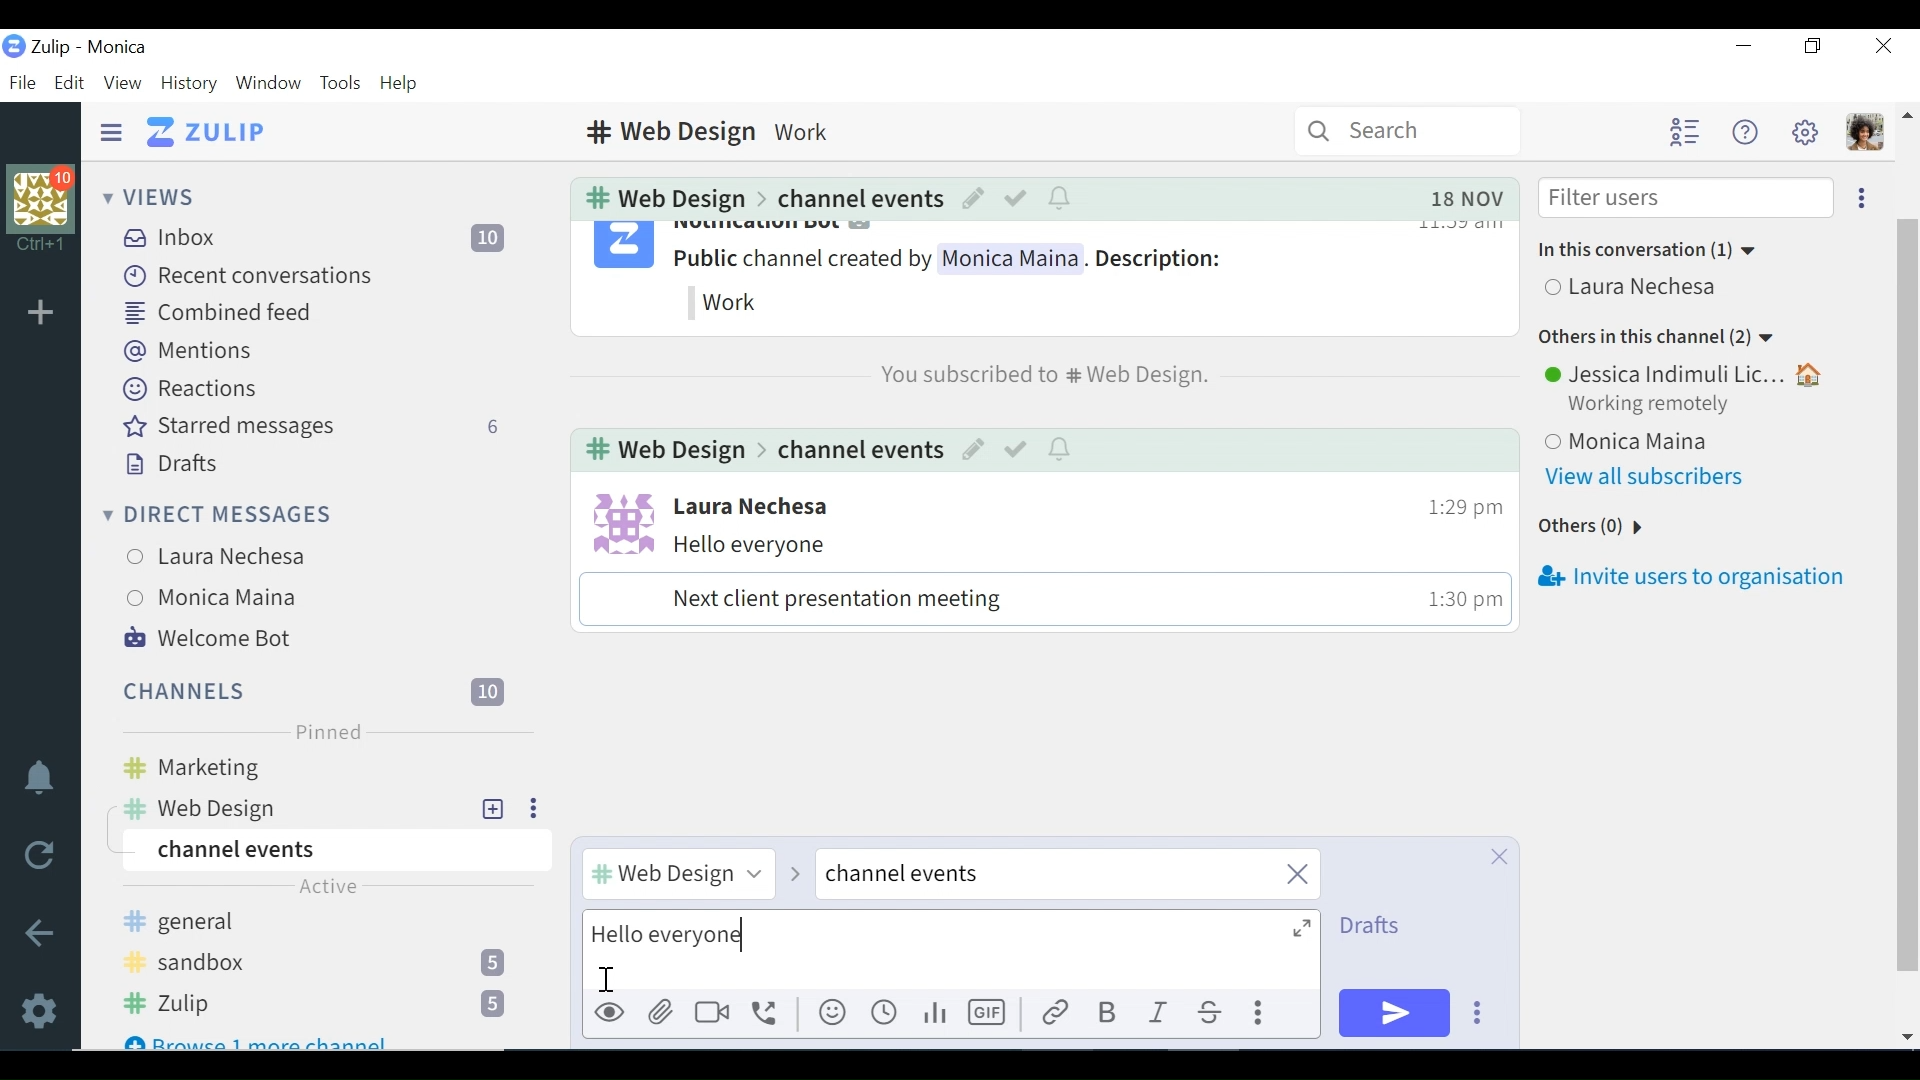 The image size is (1920, 1080). What do you see at coordinates (1857, 197) in the screenshot?
I see `Ellipsis` at bounding box center [1857, 197].